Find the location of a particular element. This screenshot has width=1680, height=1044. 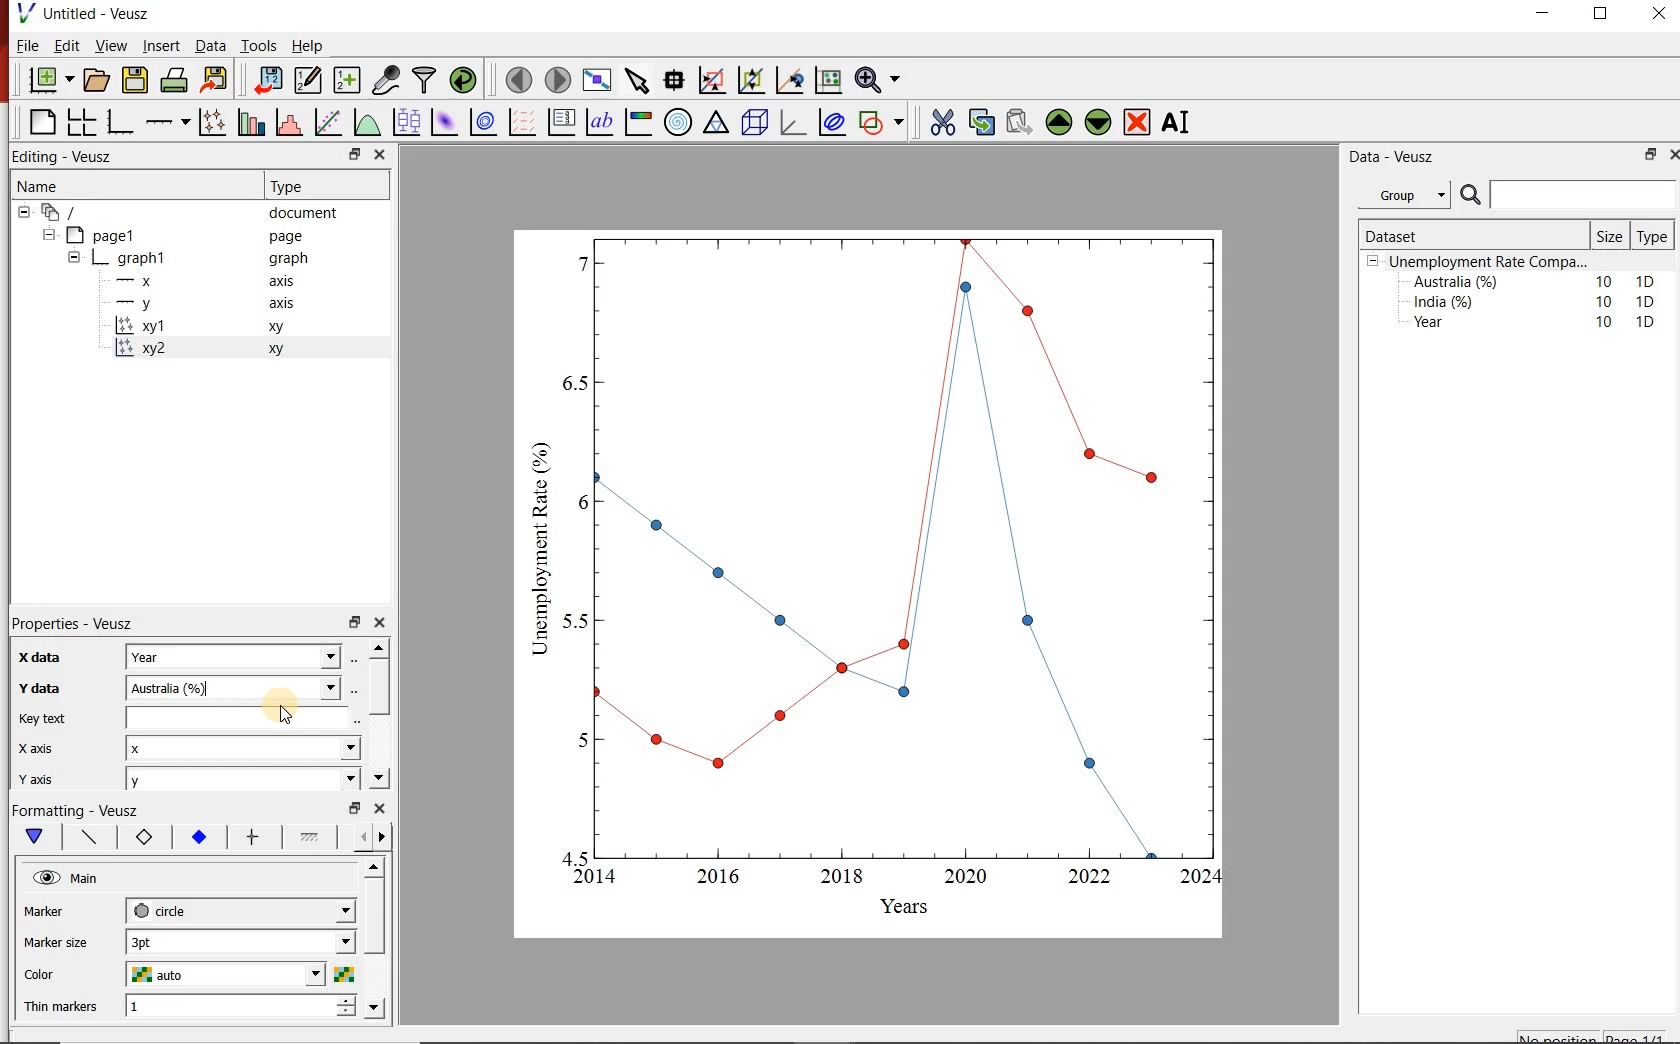

decrease is located at coordinates (346, 1016).